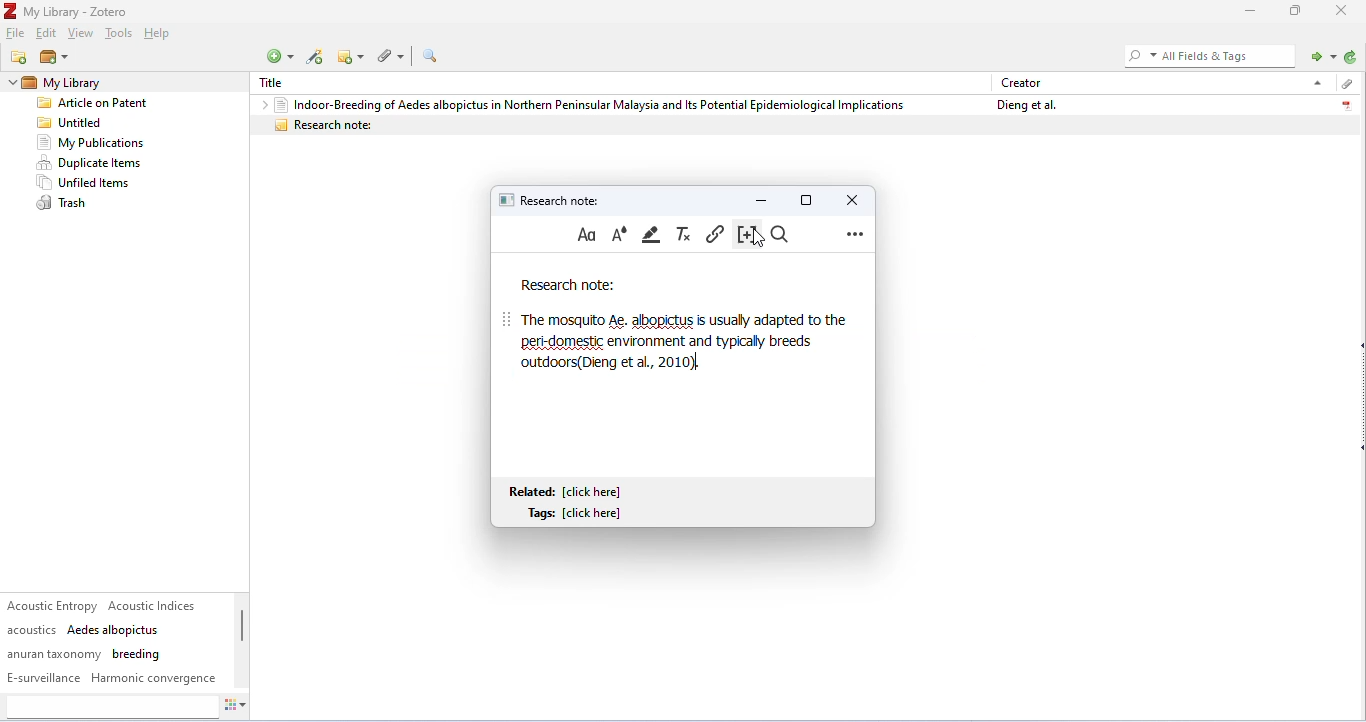  What do you see at coordinates (90, 143) in the screenshot?
I see `my publication` at bounding box center [90, 143].